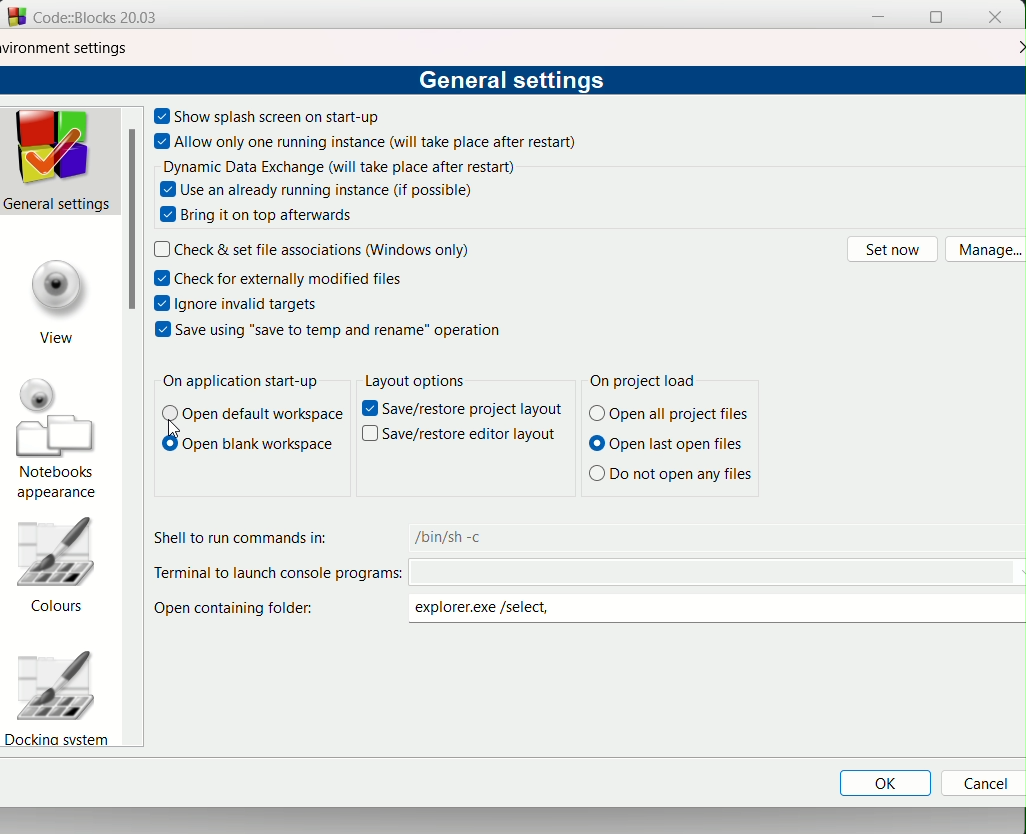 The width and height of the screenshot is (1026, 834). Describe the element at coordinates (56, 299) in the screenshot. I see `view` at that location.